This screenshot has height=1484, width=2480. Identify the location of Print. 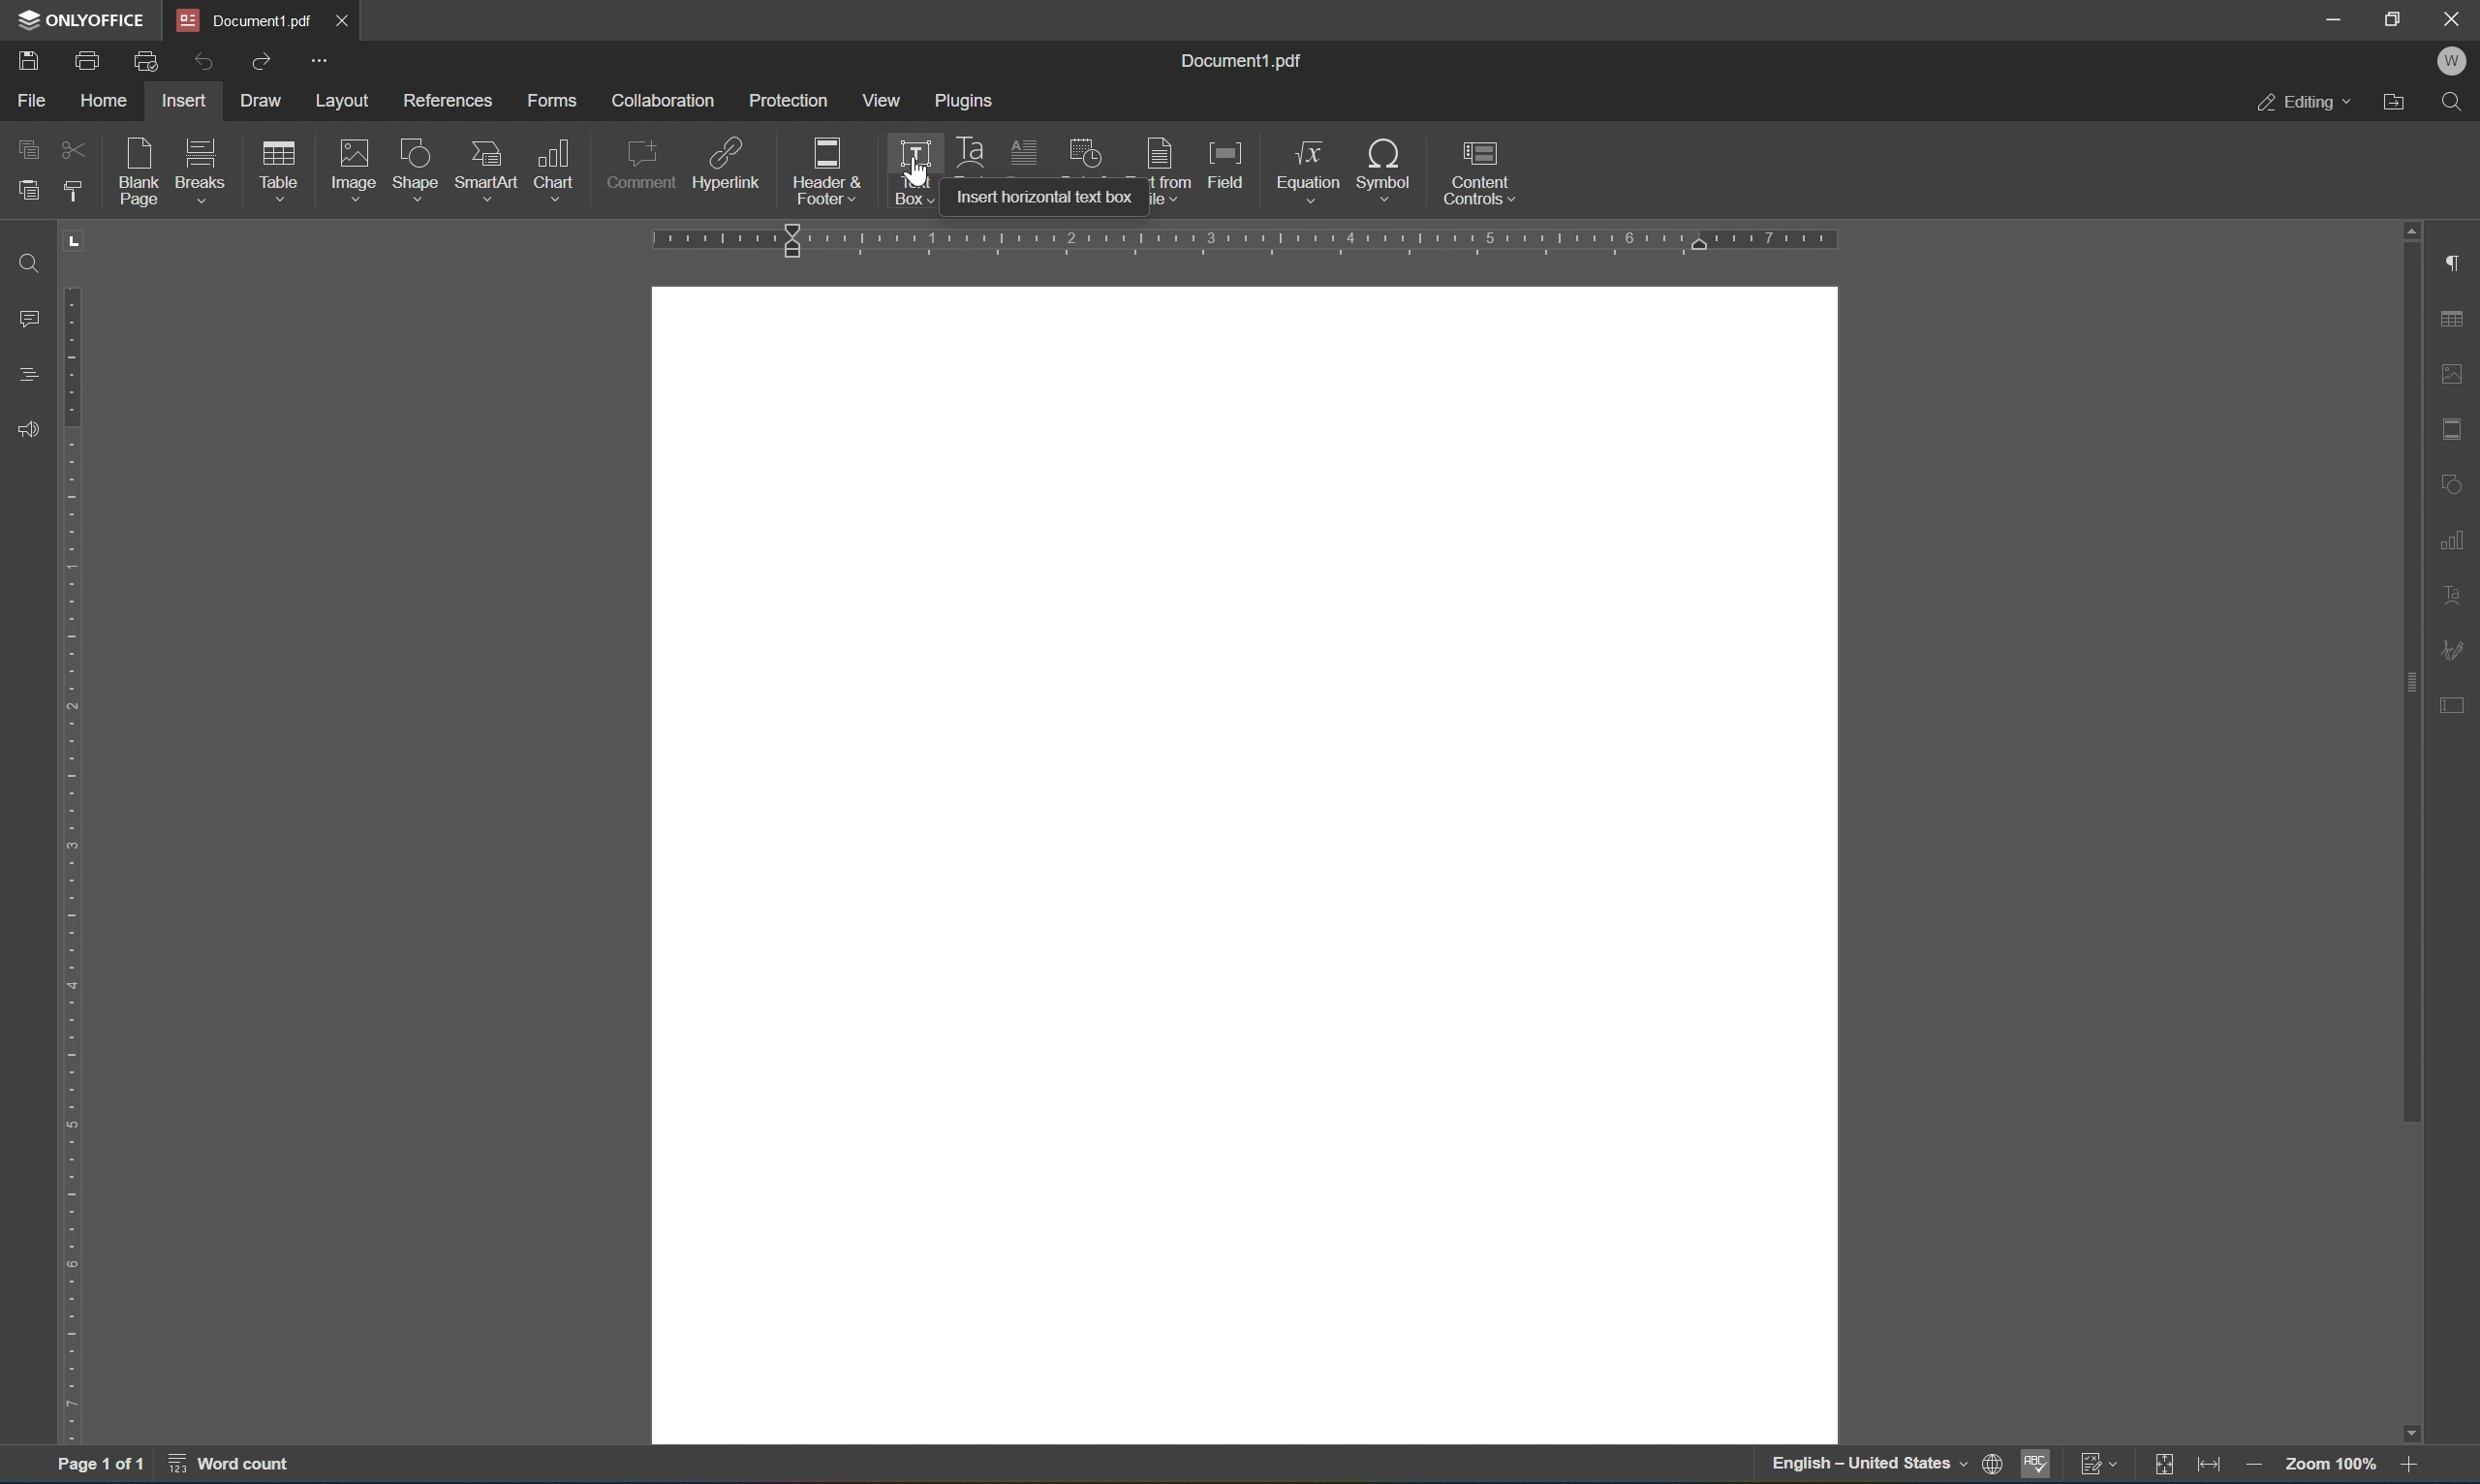
(89, 61).